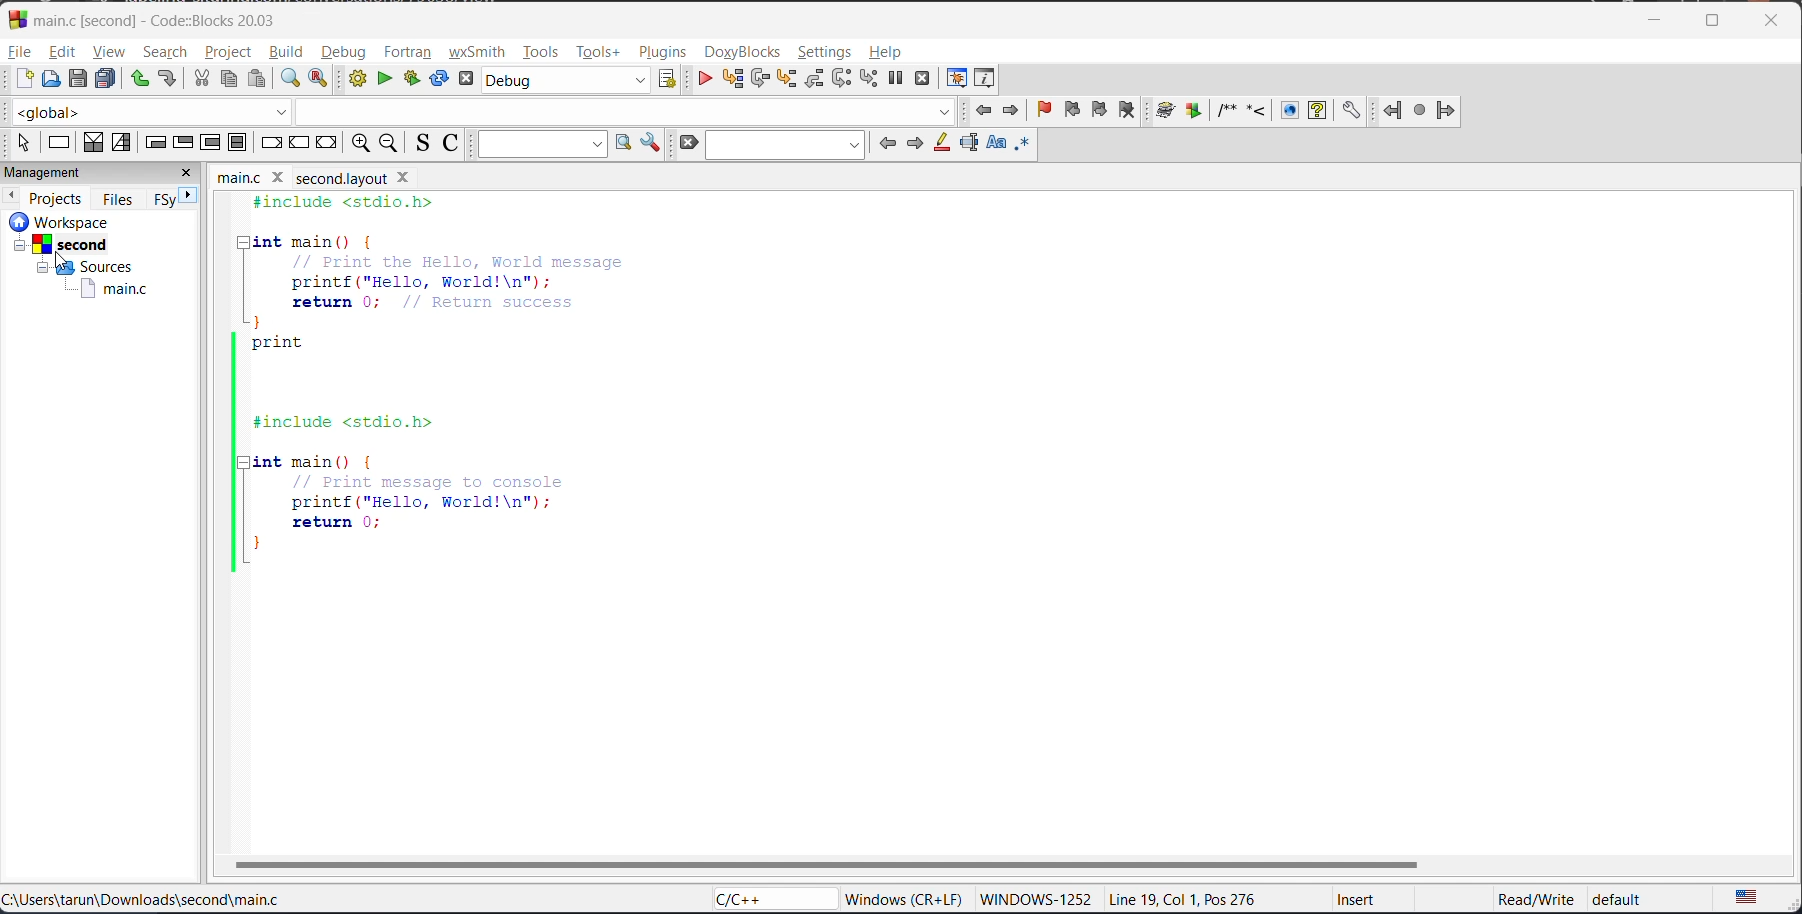 The image size is (1802, 914). I want to click on zoom in, so click(359, 142).